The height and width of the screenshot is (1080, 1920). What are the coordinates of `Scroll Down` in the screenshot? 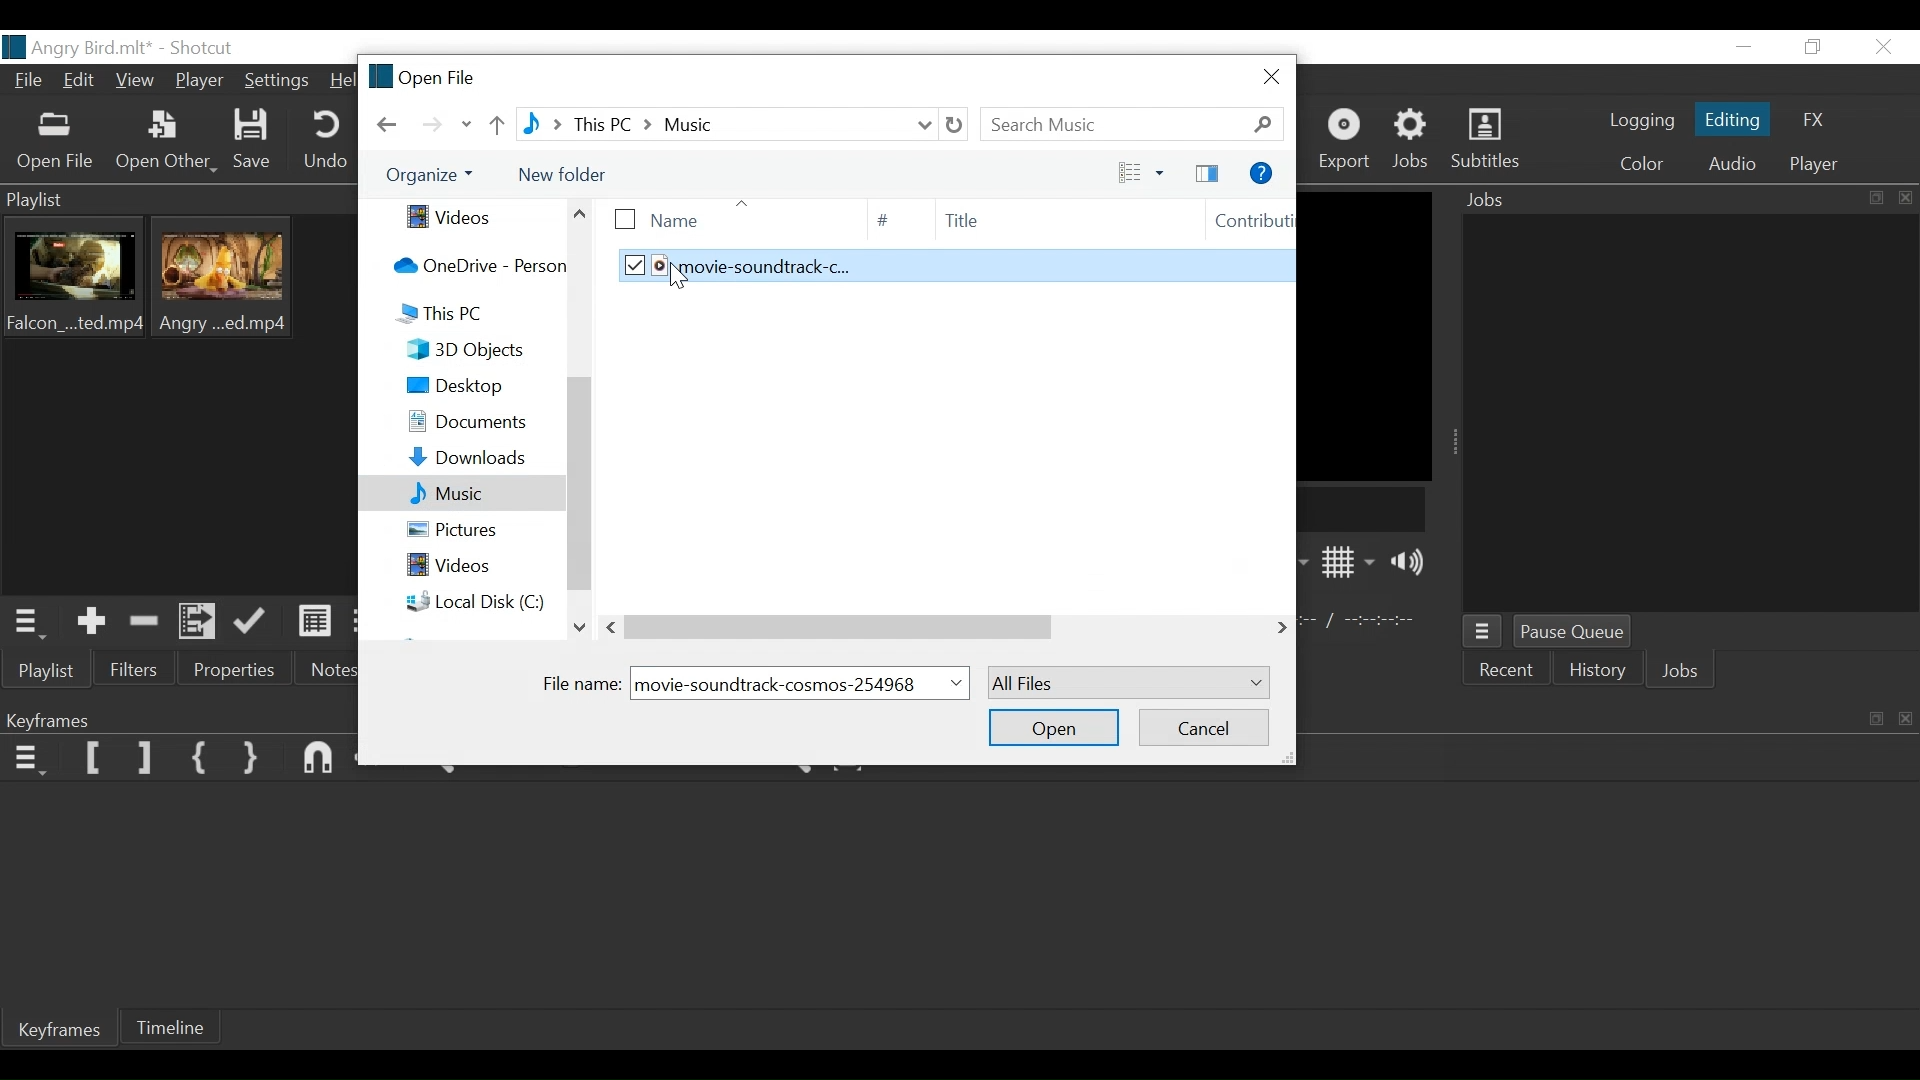 It's located at (579, 625).